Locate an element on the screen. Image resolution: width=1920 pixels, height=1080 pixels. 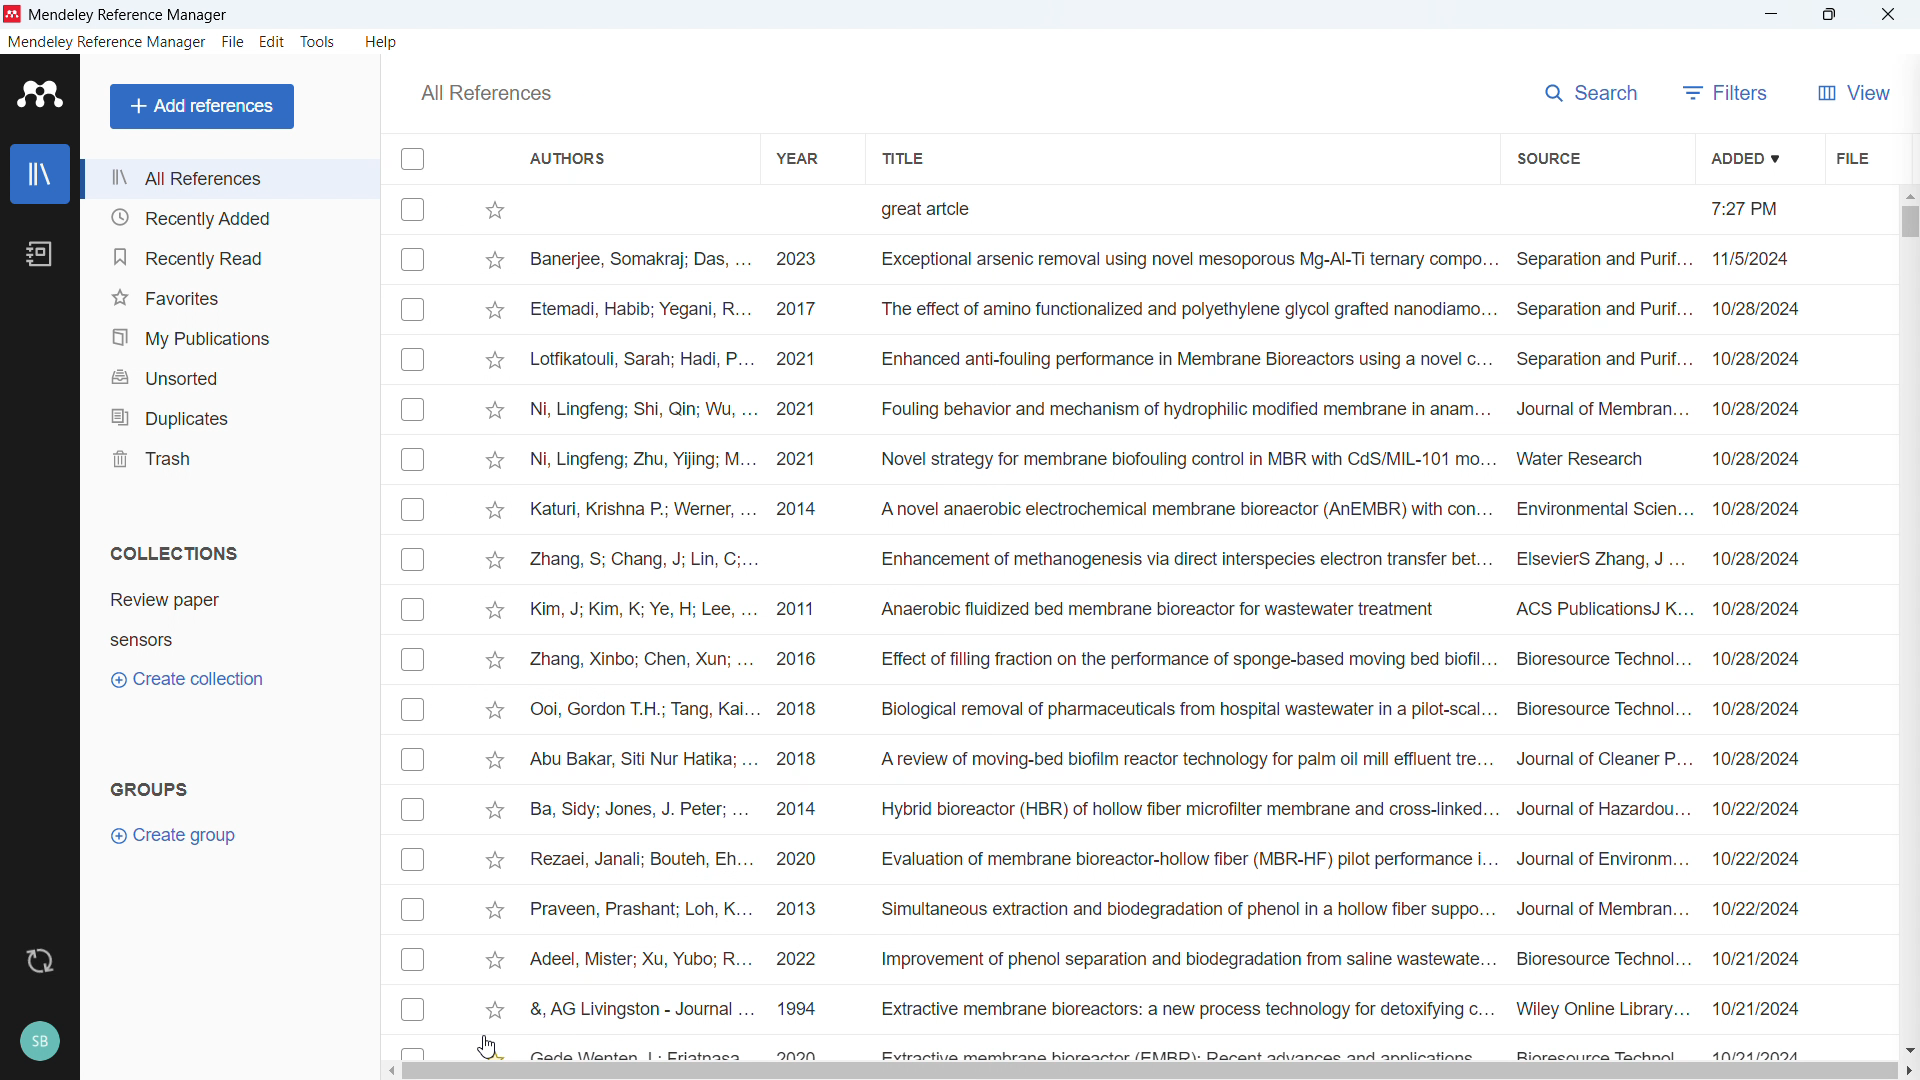
Sort by date added  is located at coordinates (1743, 157).